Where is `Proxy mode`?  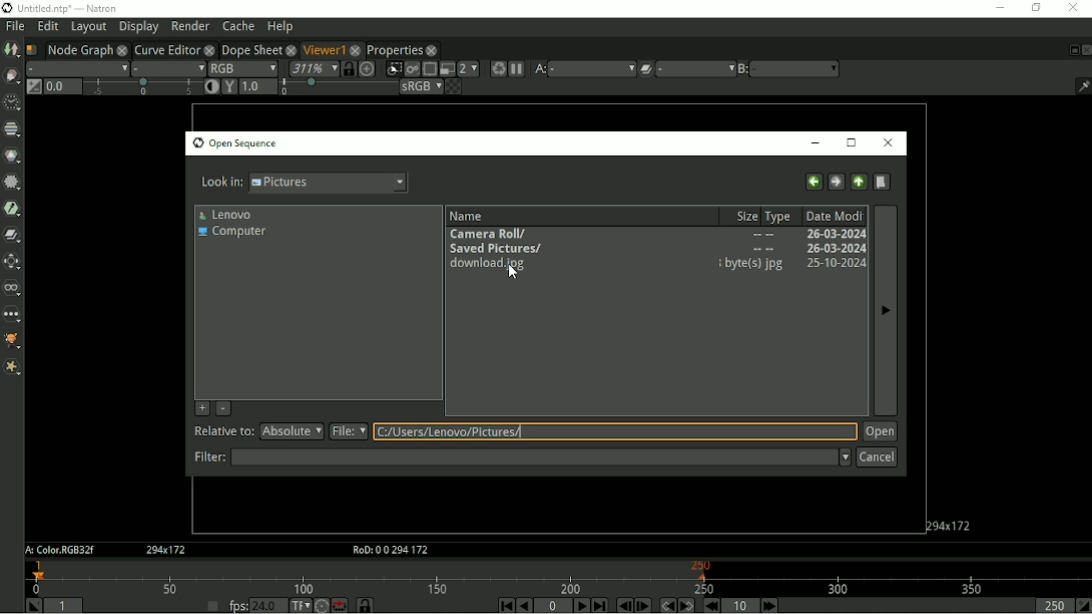 Proxy mode is located at coordinates (446, 69).